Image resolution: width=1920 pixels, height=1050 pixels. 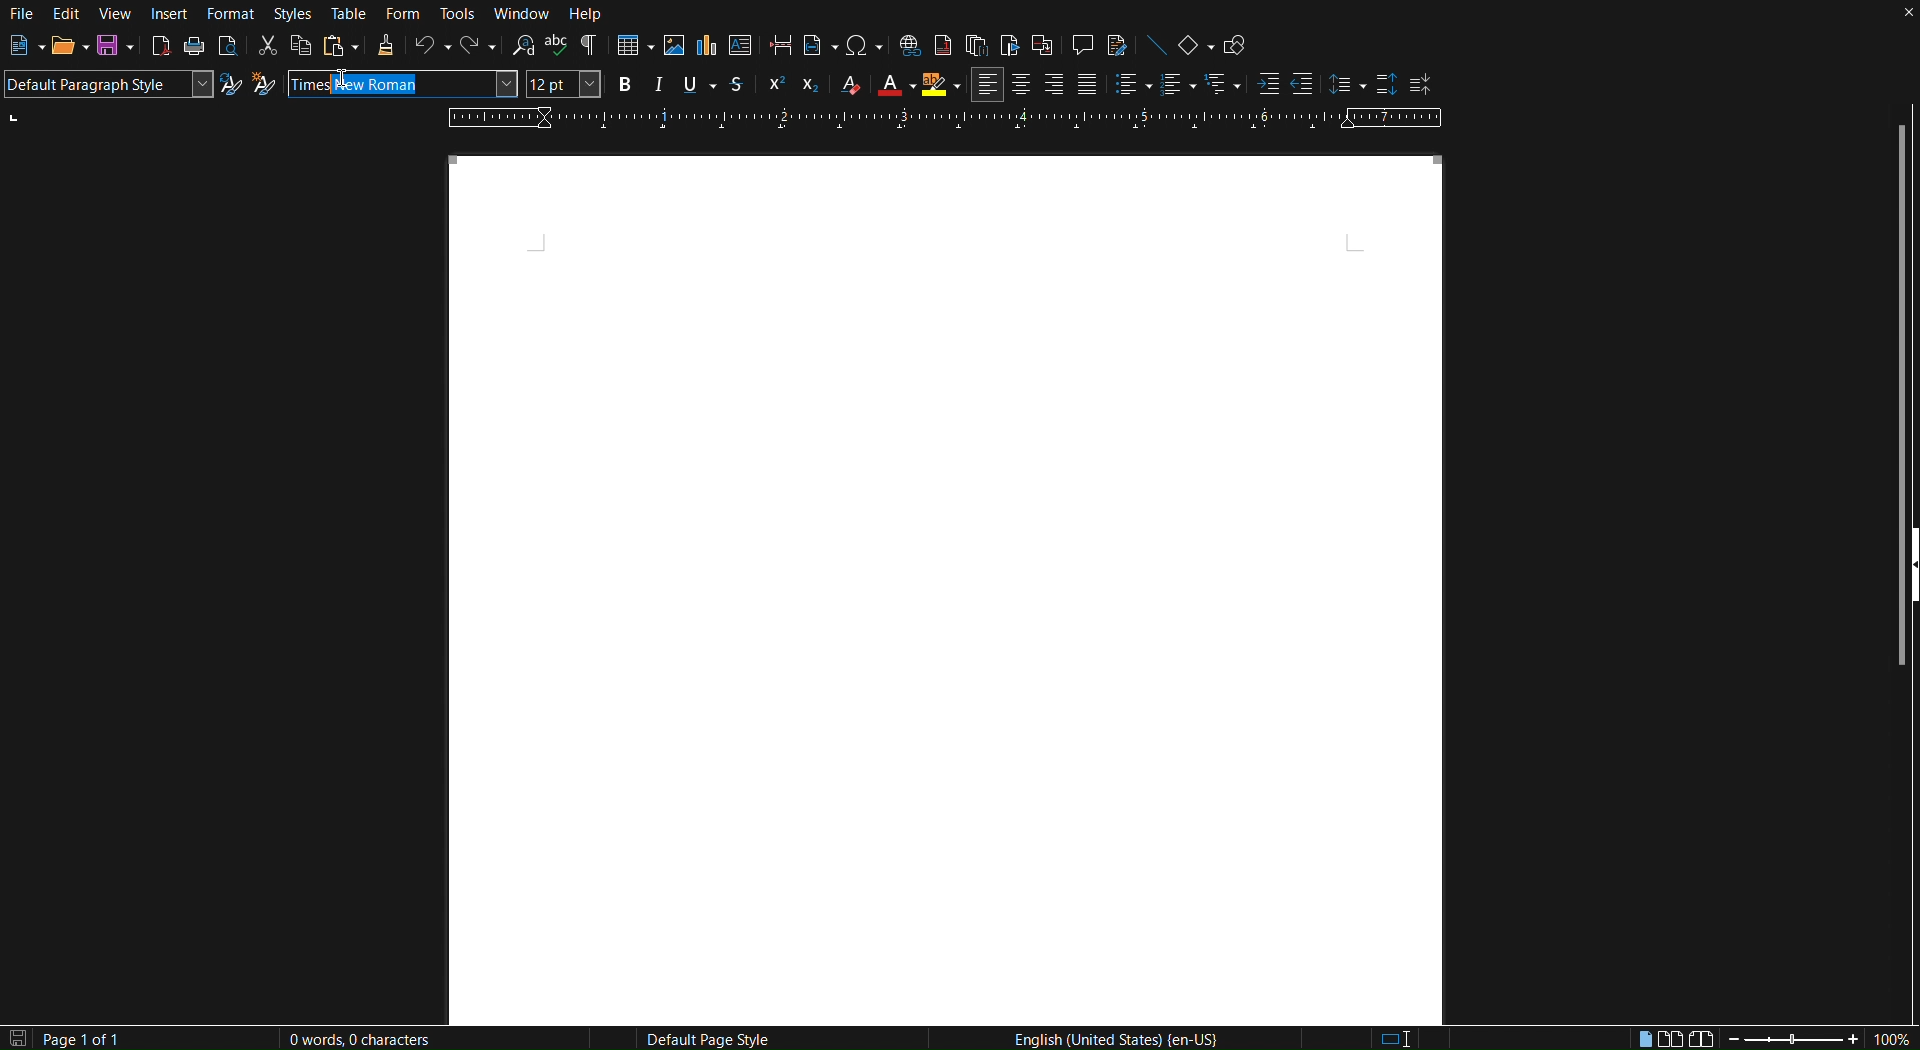 What do you see at coordinates (817, 47) in the screenshot?
I see `Insert Field` at bounding box center [817, 47].